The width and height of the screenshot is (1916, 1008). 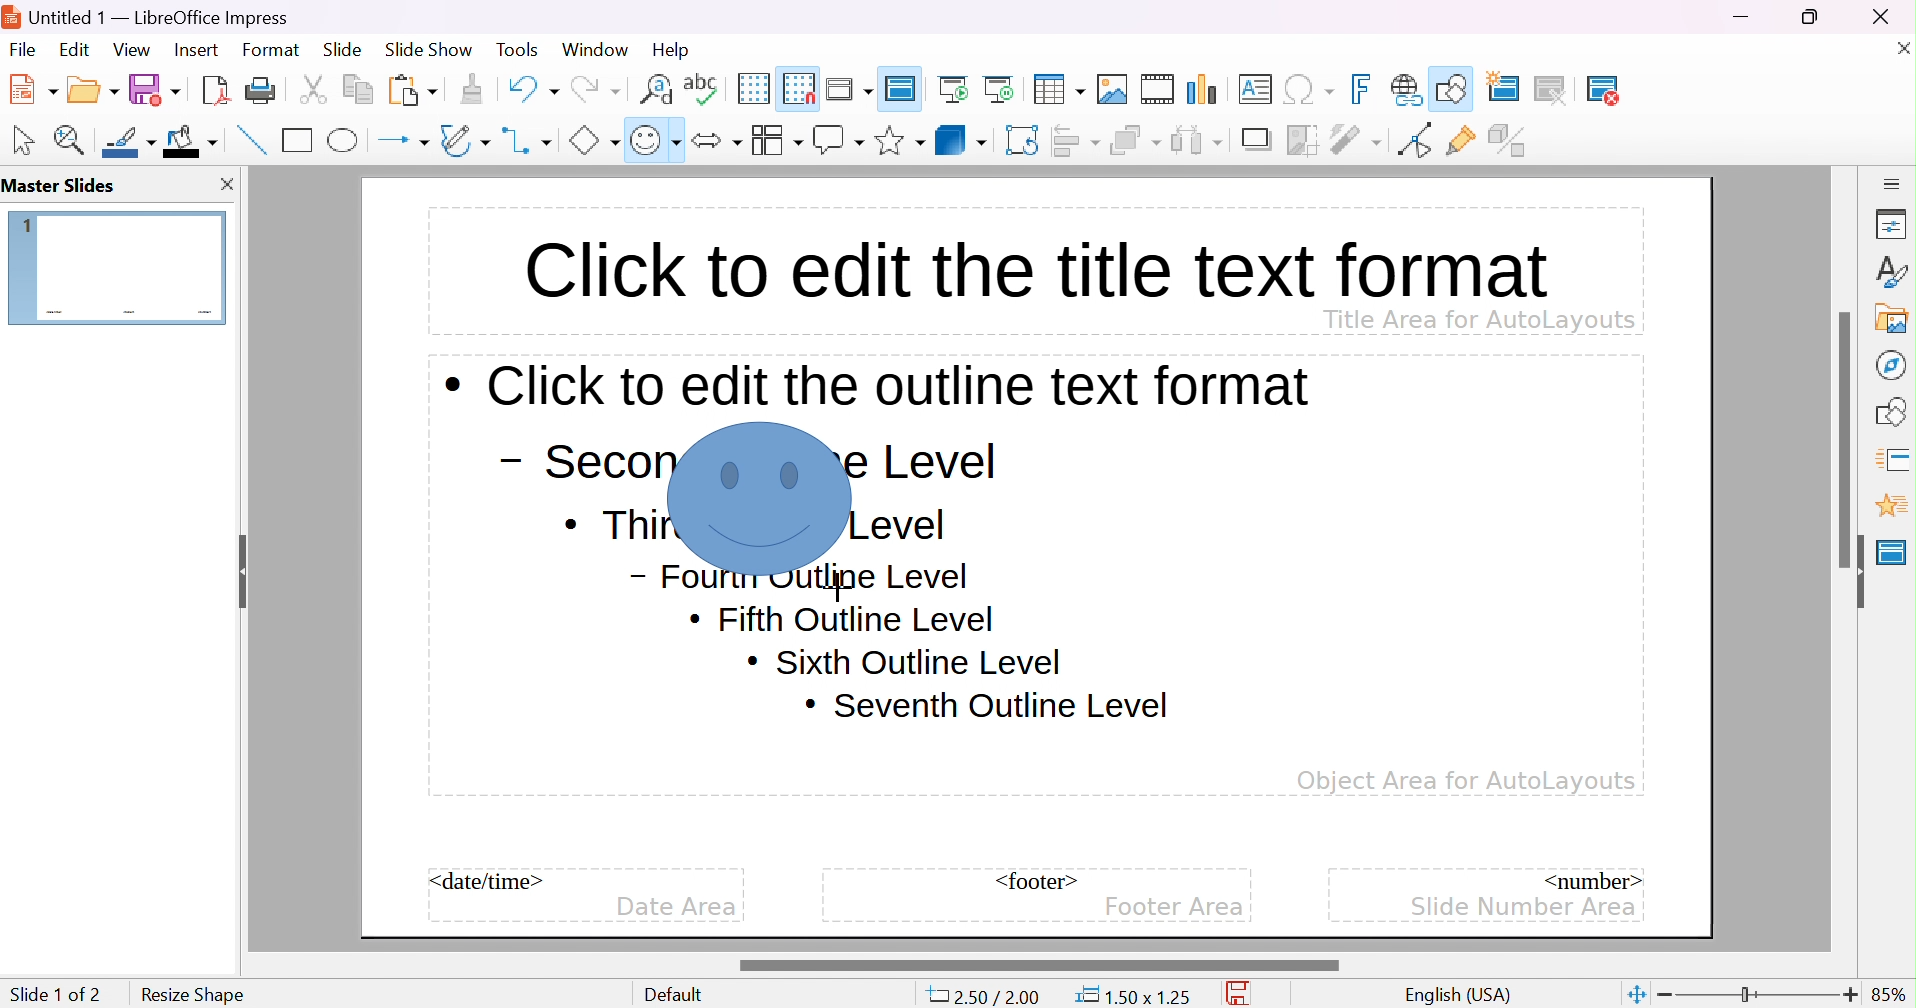 I want to click on delete slide, so click(x=1616, y=90).